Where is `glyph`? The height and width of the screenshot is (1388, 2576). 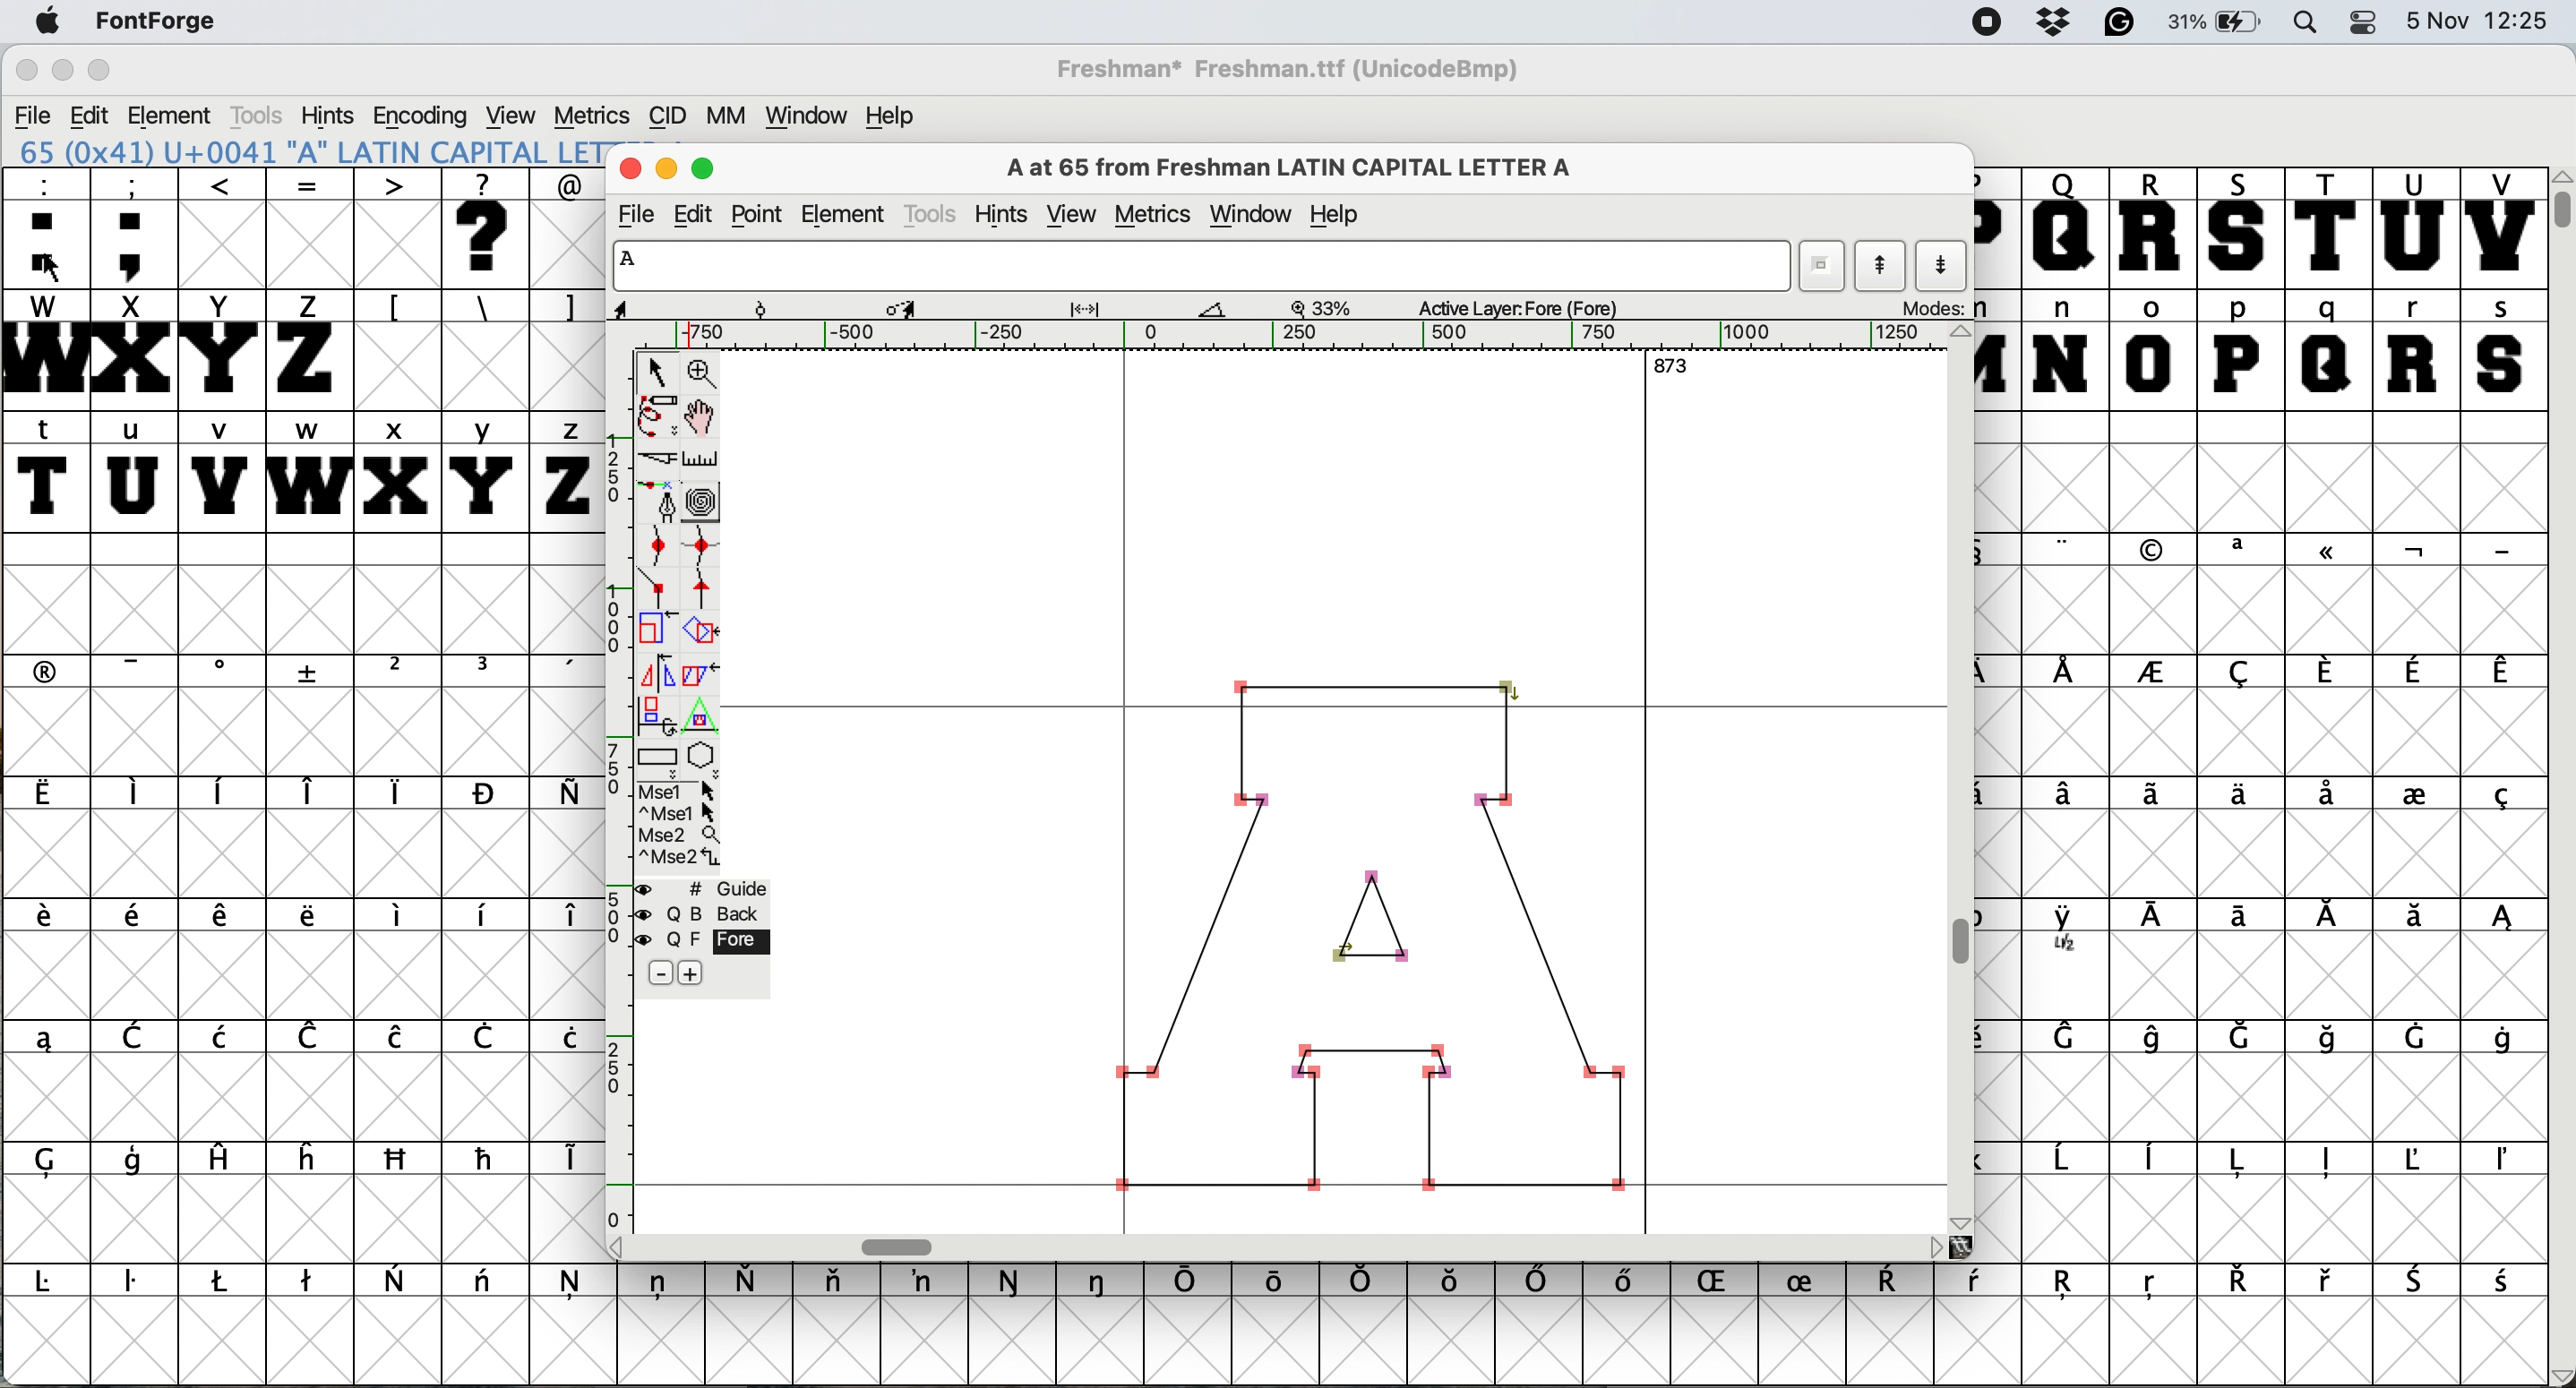
glyph is located at coordinates (1363, 930).